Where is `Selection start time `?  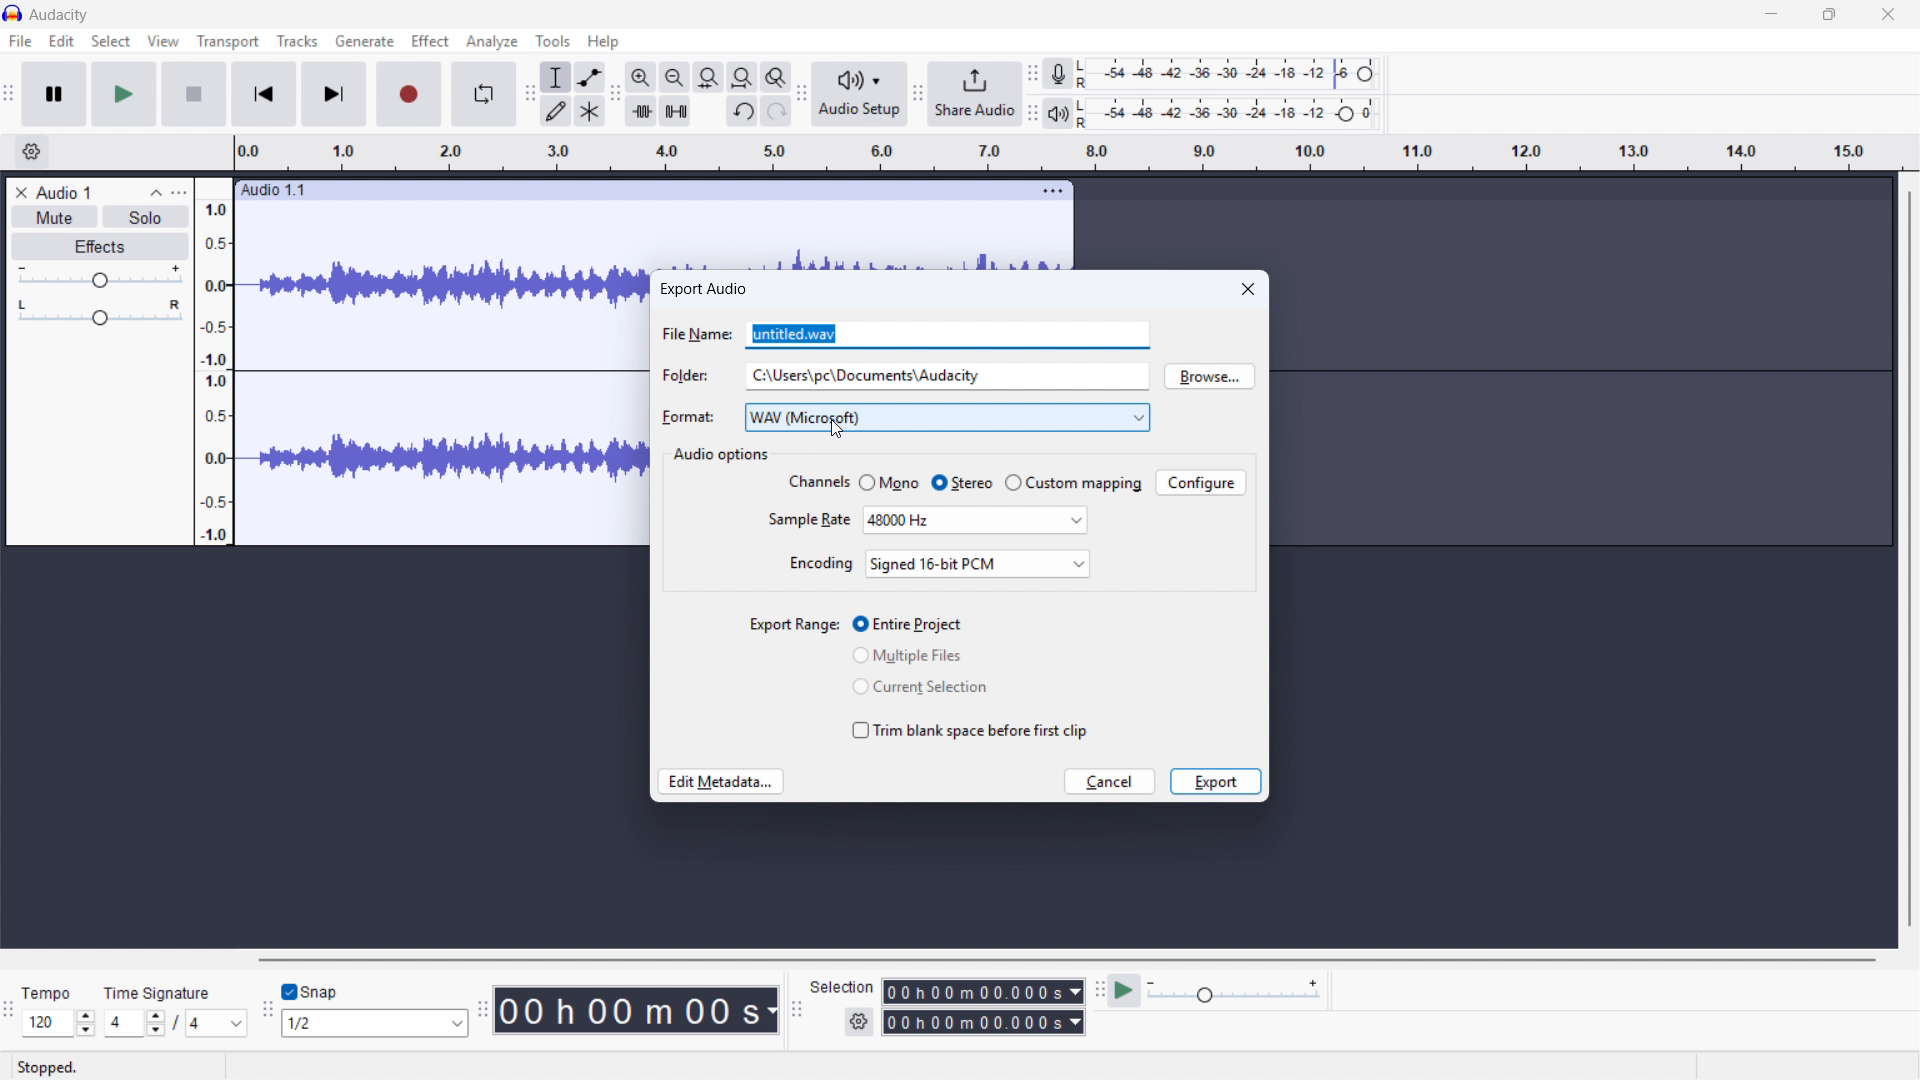
Selection start time  is located at coordinates (982, 991).